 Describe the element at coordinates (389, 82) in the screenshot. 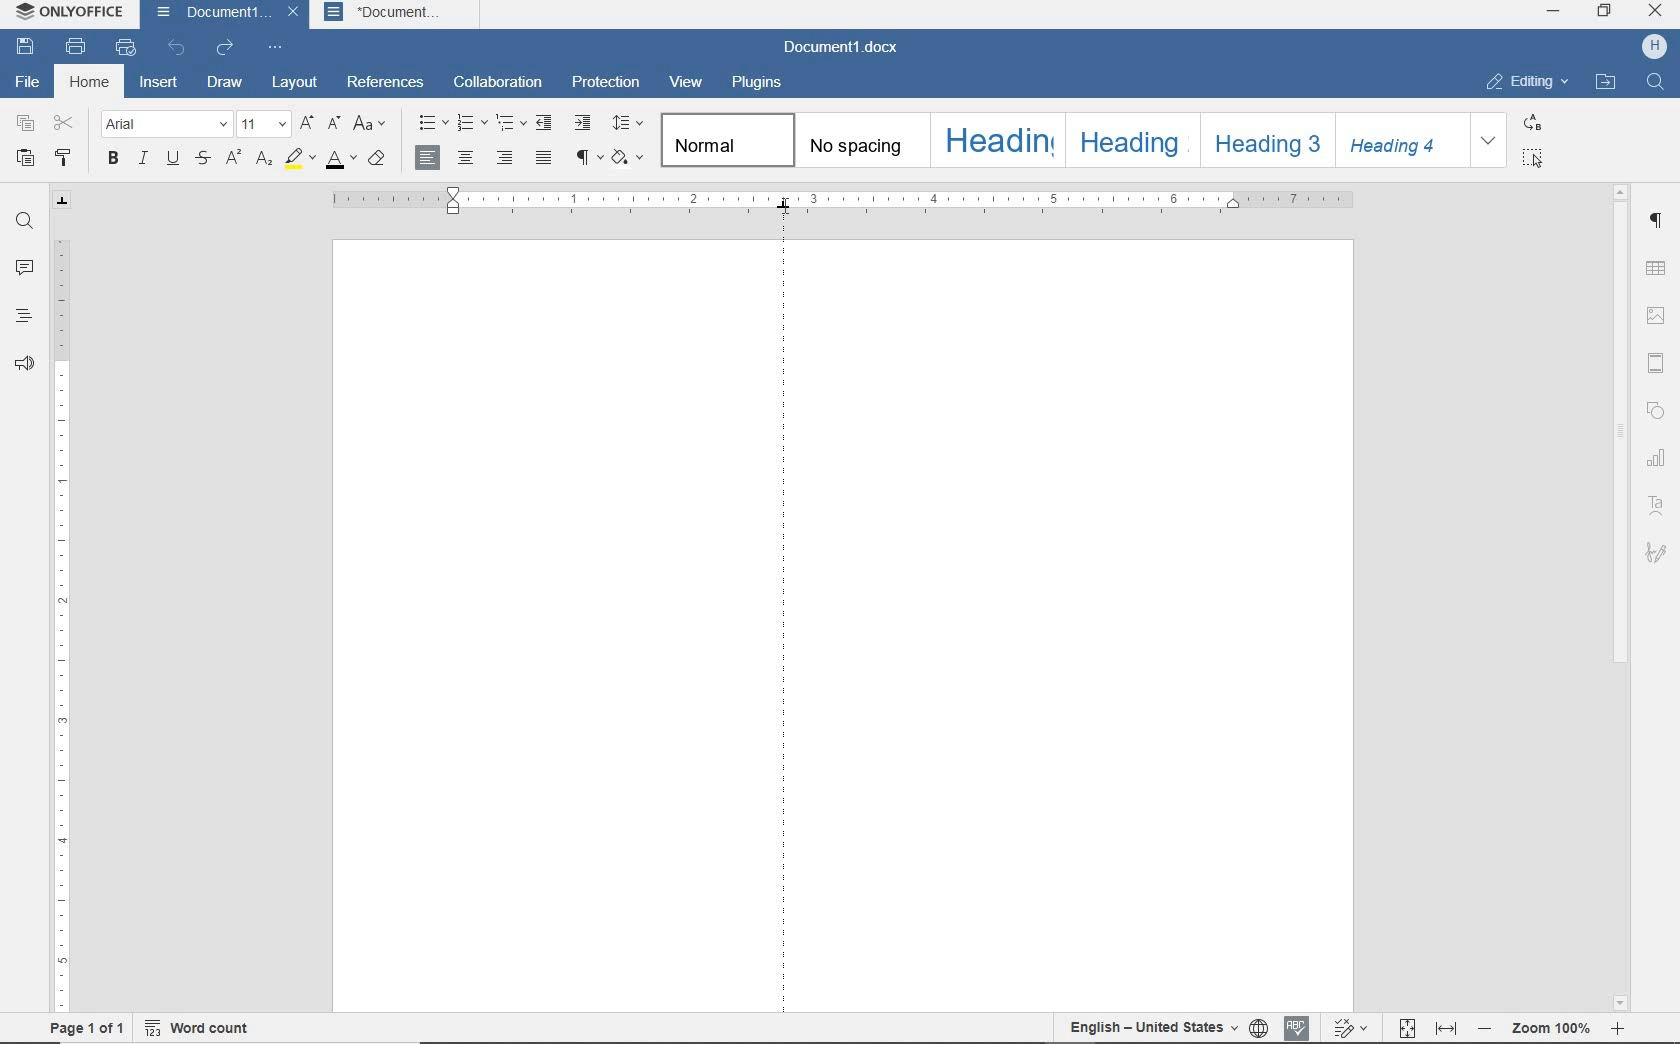

I see `REFERENCES` at that location.